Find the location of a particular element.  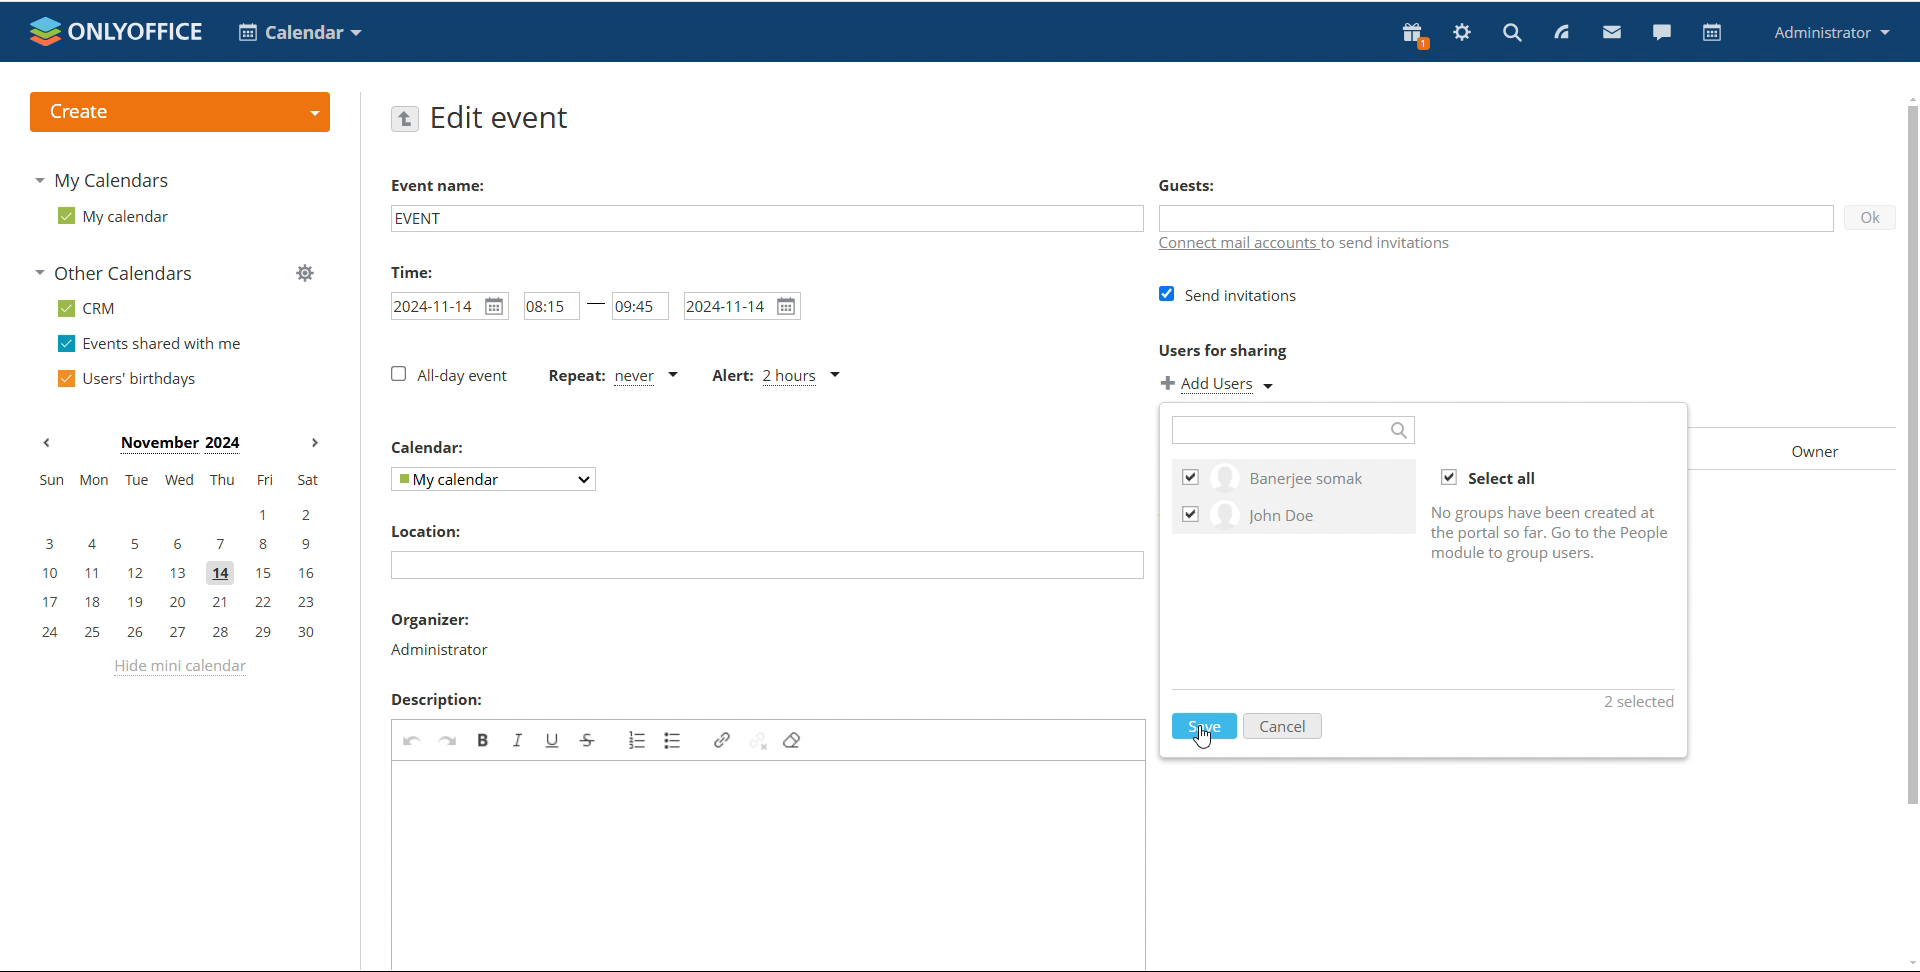

underline is located at coordinates (556, 740).